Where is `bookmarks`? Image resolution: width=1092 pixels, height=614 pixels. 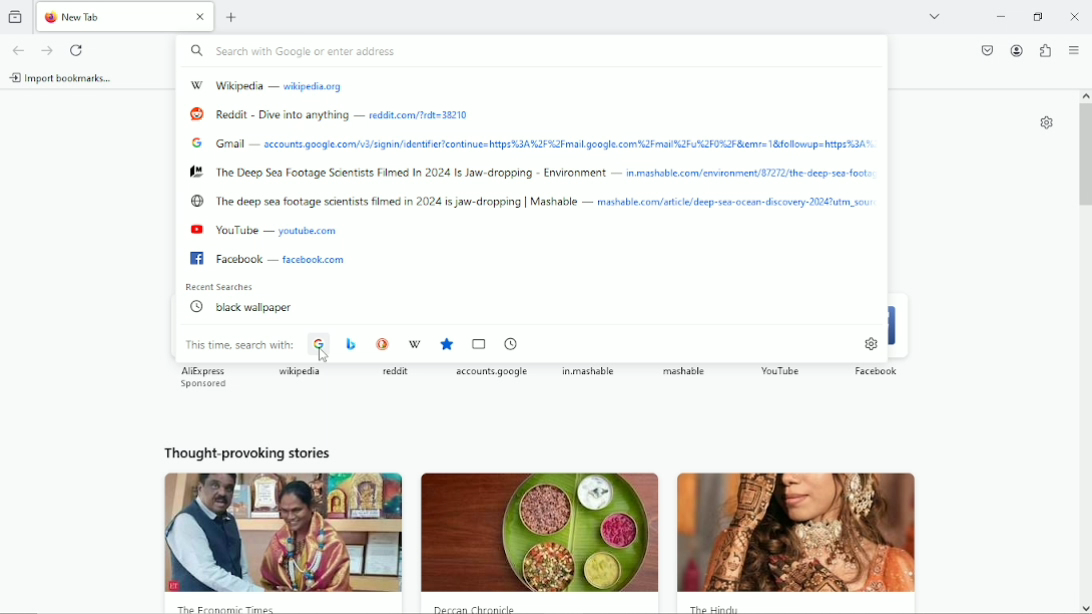 bookmarks is located at coordinates (447, 345).